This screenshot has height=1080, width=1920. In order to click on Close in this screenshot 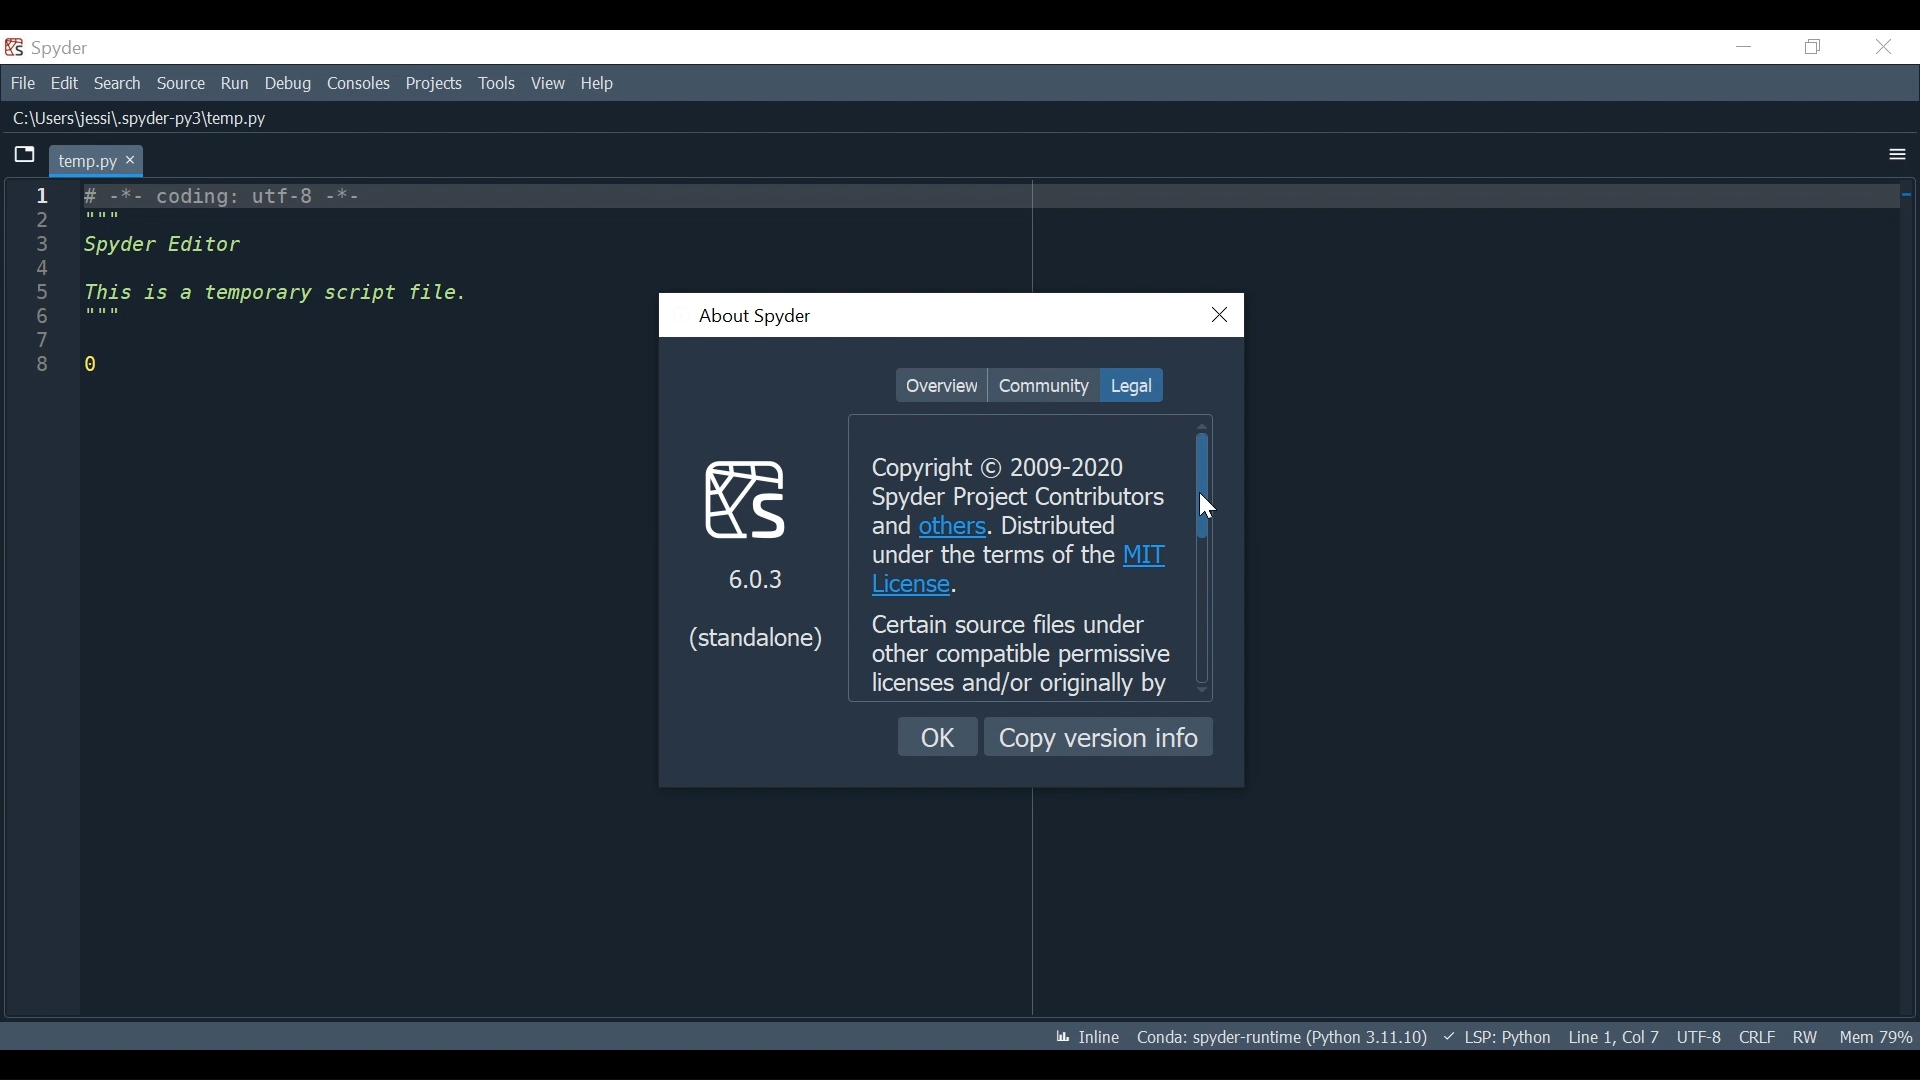, I will do `click(1883, 47)`.